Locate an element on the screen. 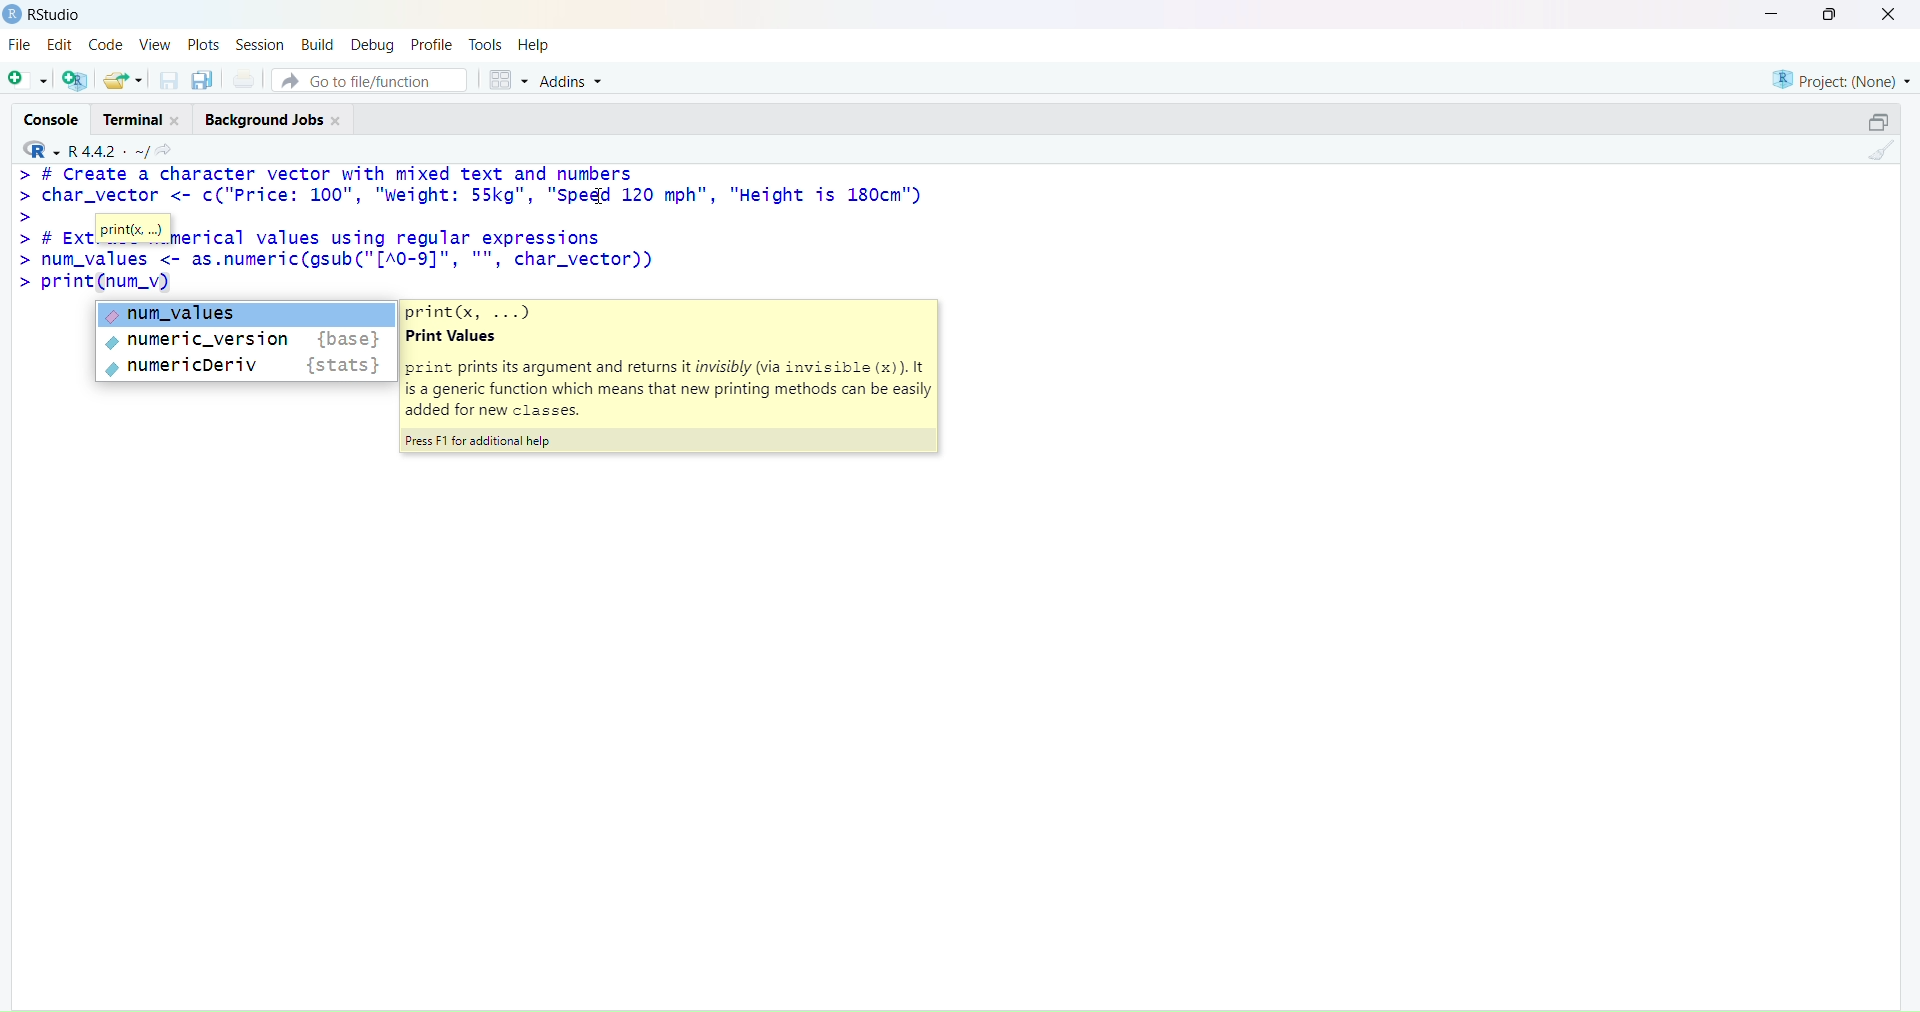 The image size is (1920, 1012). > num_values <- as.numeric(gsub("[A0-9]", "", char_vector))
> print(num_v) is located at coordinates (335, 272).